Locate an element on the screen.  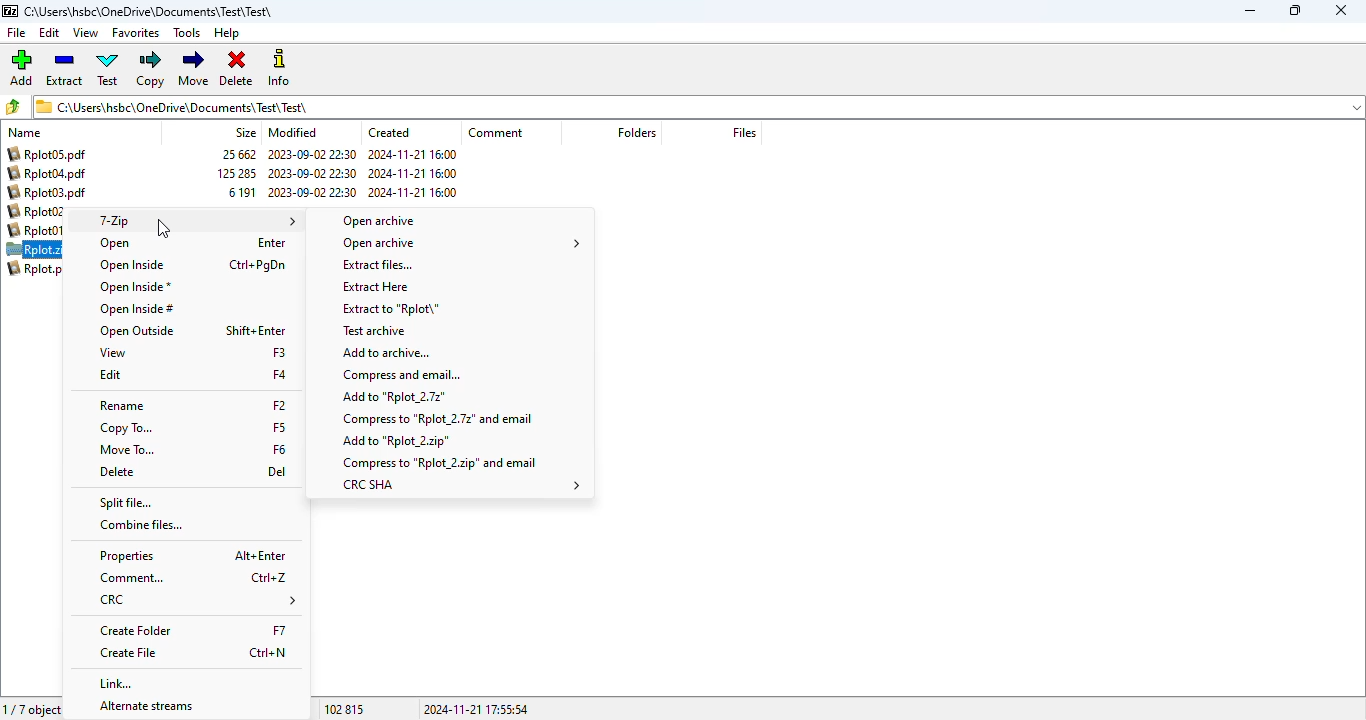
split file is located at coordinates (126, 503).